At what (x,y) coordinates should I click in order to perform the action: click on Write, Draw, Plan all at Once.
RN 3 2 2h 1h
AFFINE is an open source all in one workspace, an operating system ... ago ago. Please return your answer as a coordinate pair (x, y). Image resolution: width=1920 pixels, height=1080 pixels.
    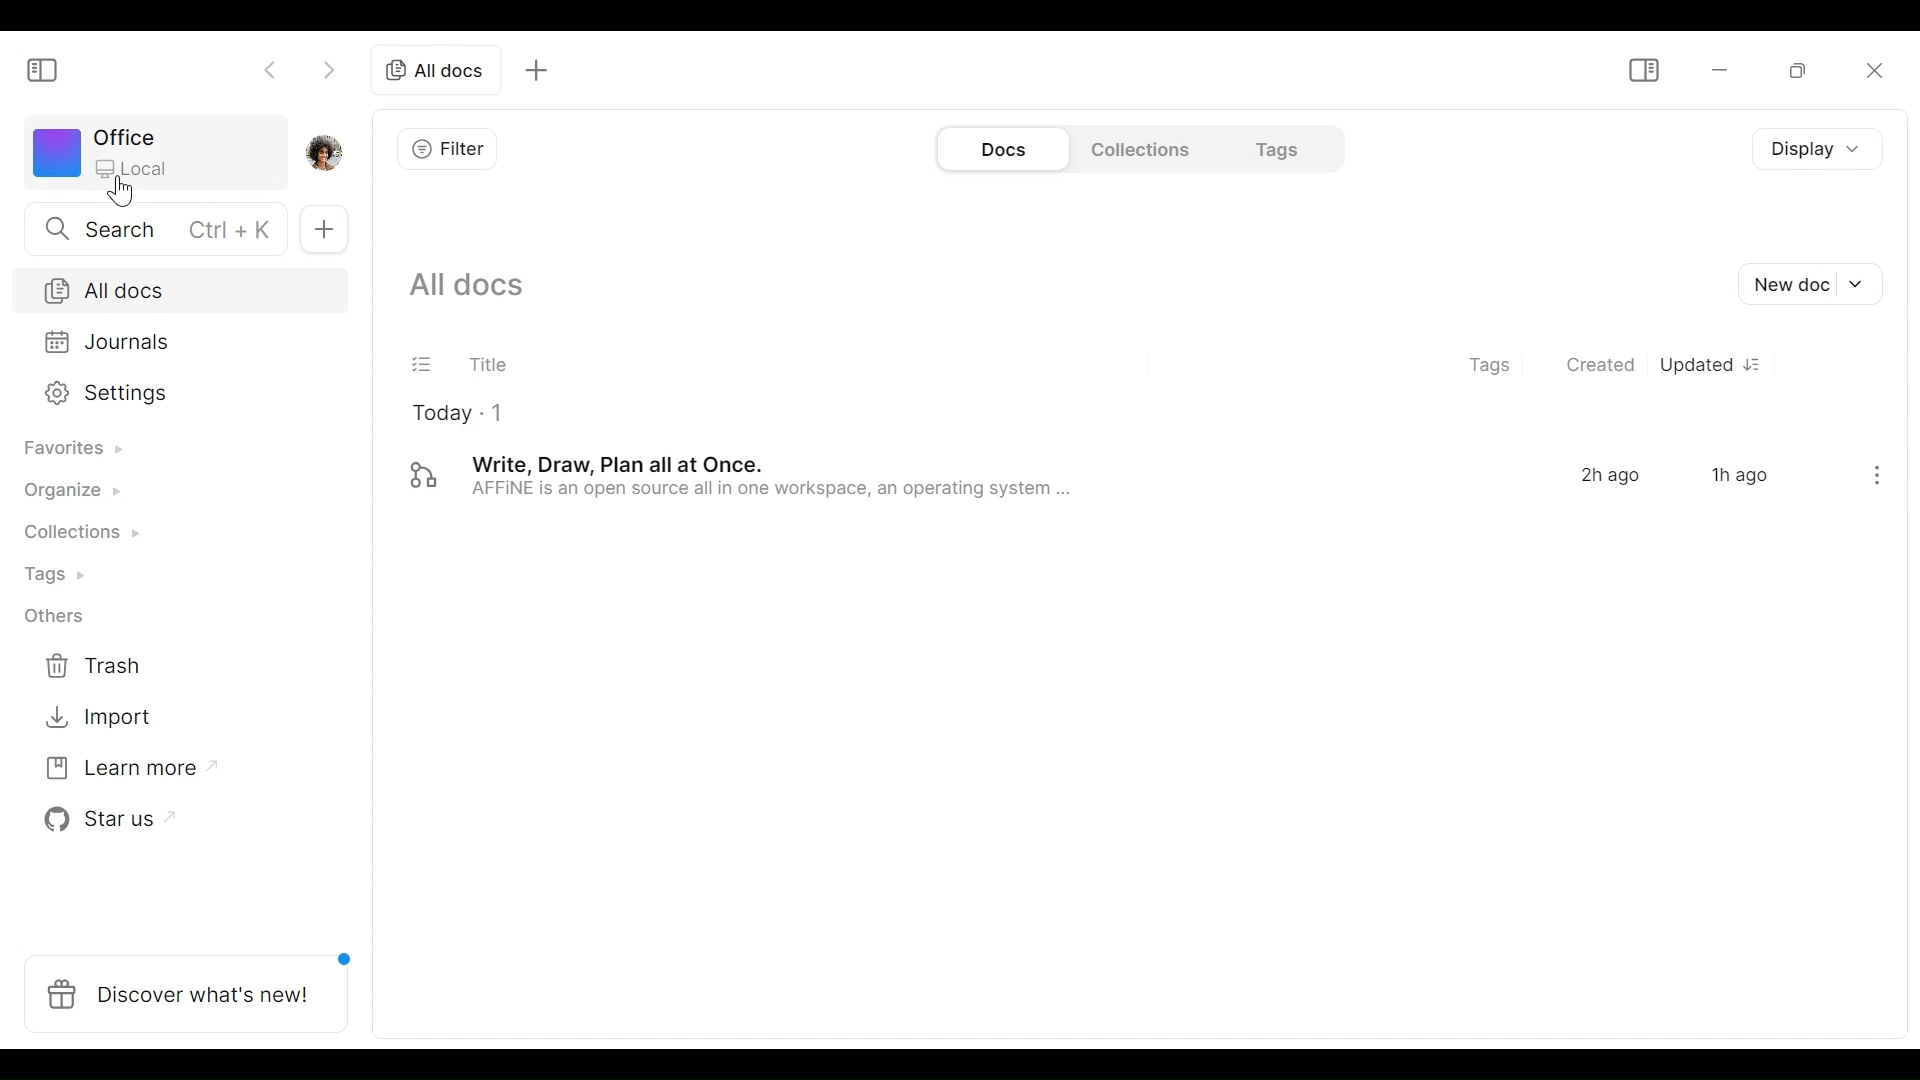
    Looking at the image, I should click on (1084, 473).